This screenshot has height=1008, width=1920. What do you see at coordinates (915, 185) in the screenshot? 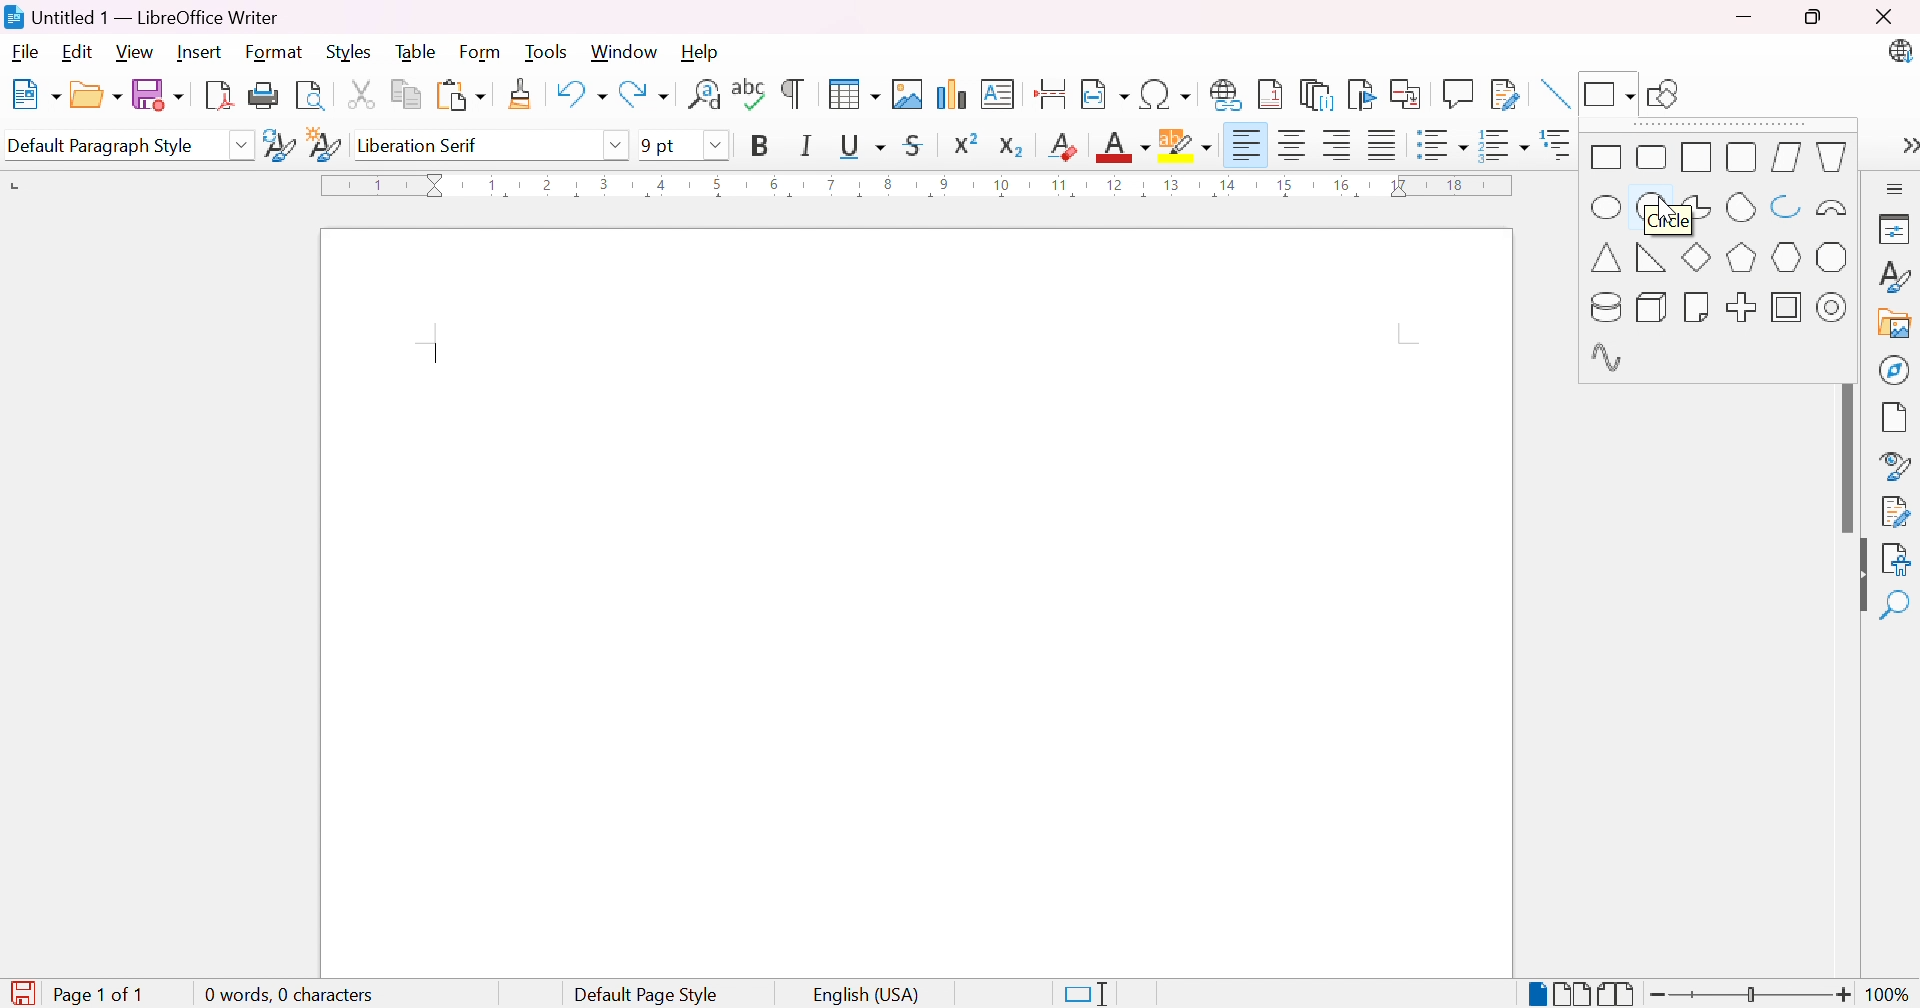
I see `Scale` at bounding box center [915, 185].